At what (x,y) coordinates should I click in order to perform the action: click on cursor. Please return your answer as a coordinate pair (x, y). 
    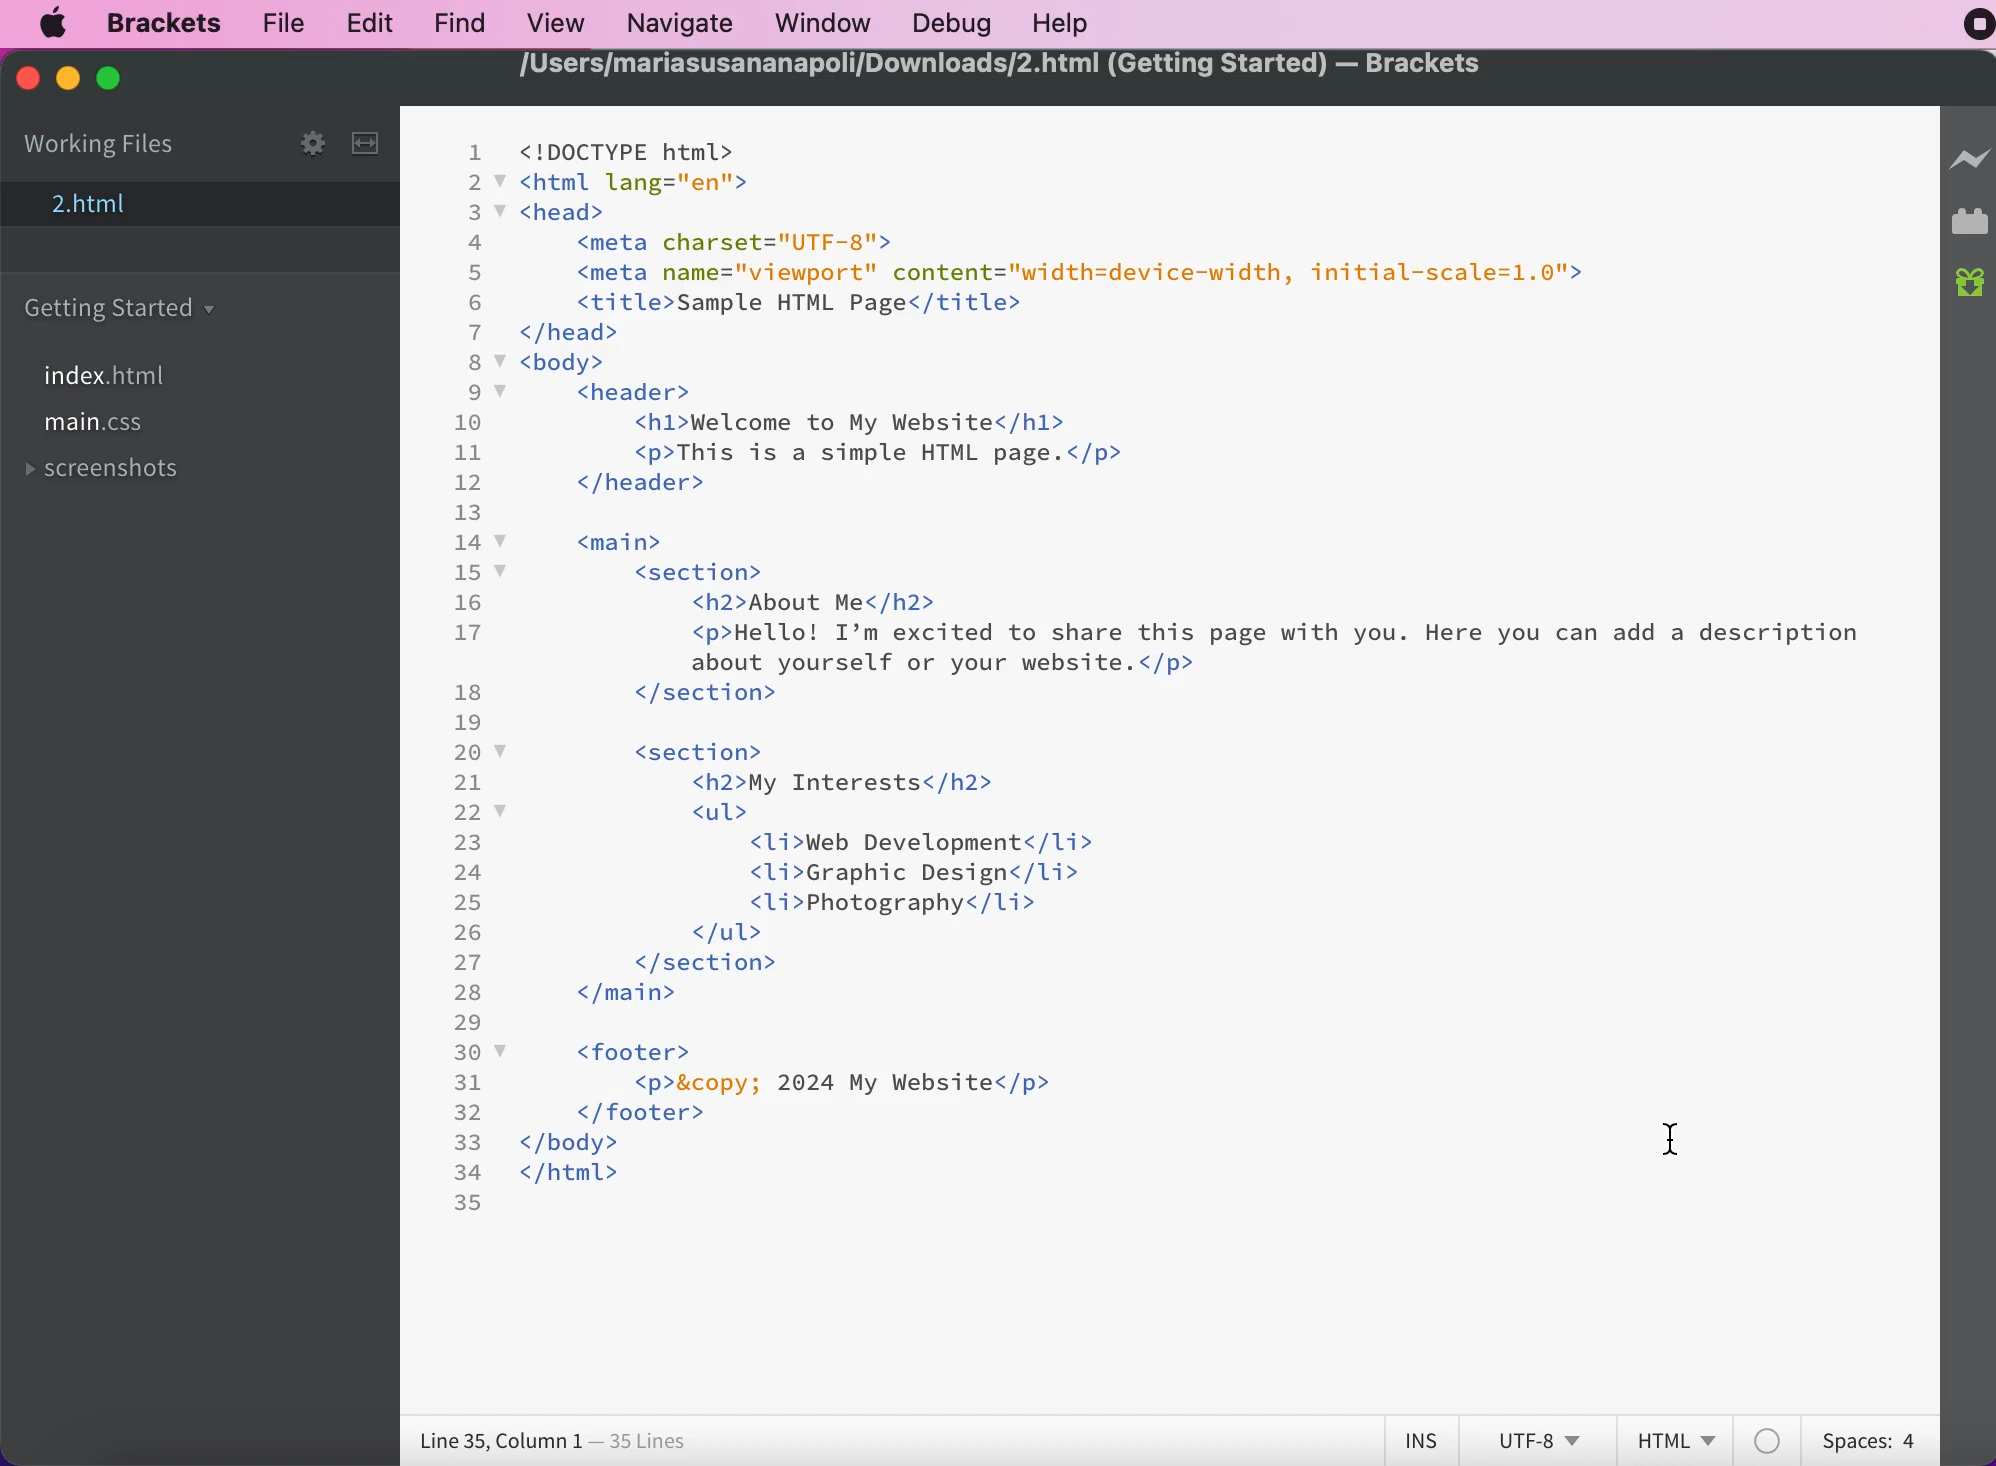
    Looking at the image, I should click on (1672, 1143).